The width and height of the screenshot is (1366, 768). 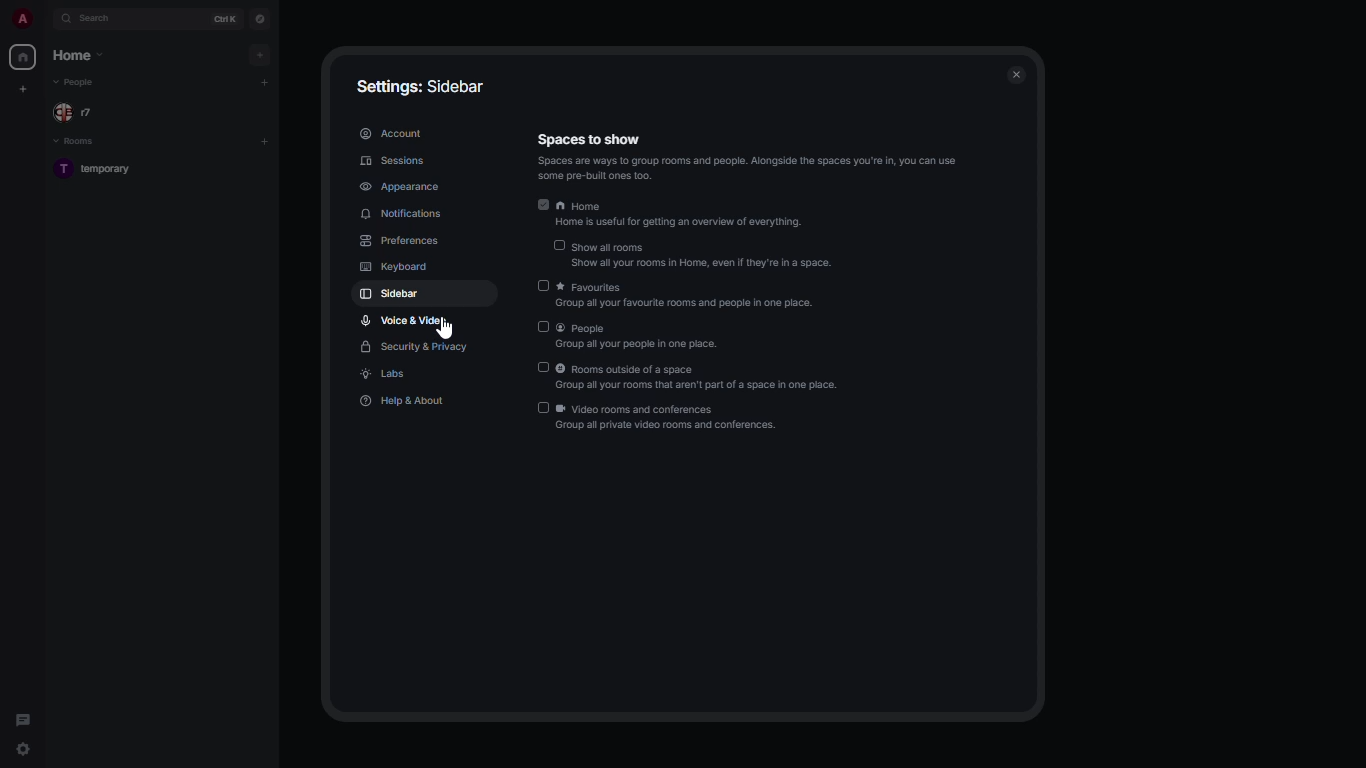 I want to click on cursor, so click(x=445, y=329).